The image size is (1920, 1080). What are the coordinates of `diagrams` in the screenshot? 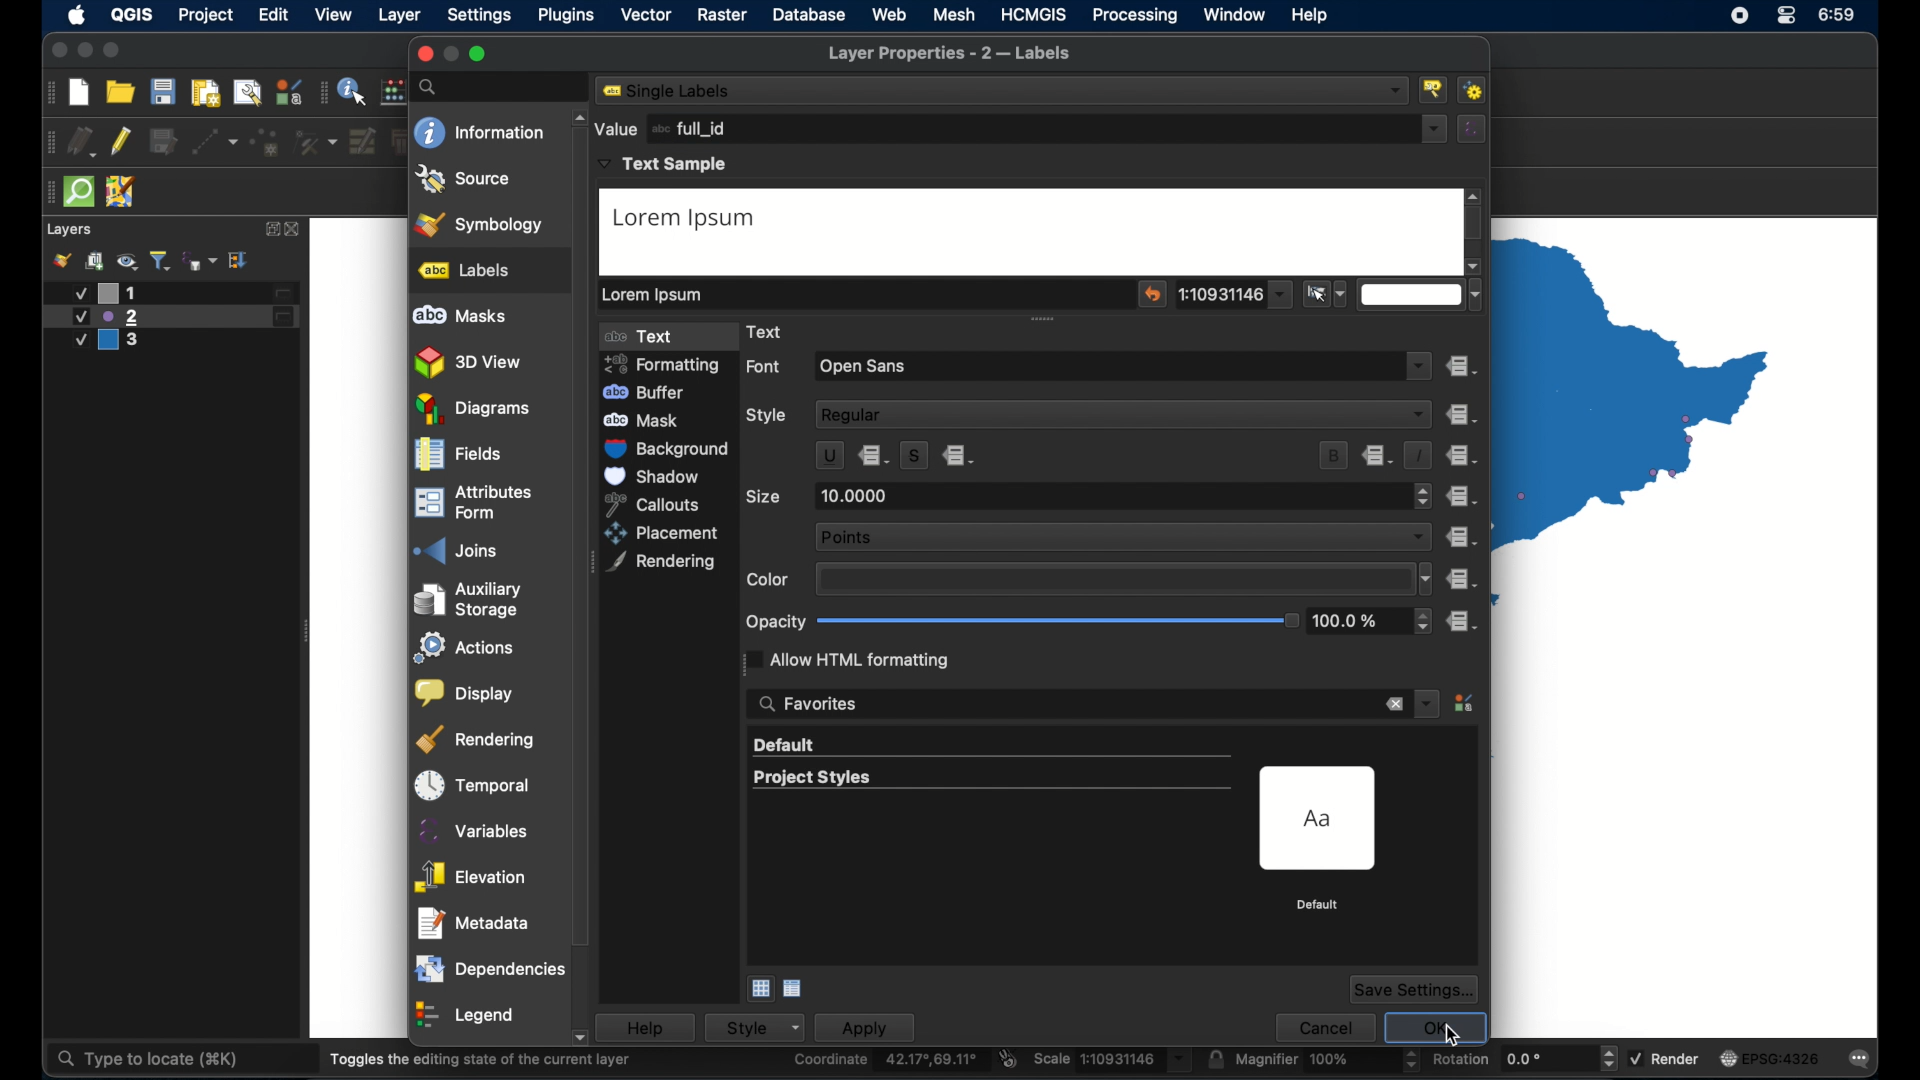 It's located at (473, 409).